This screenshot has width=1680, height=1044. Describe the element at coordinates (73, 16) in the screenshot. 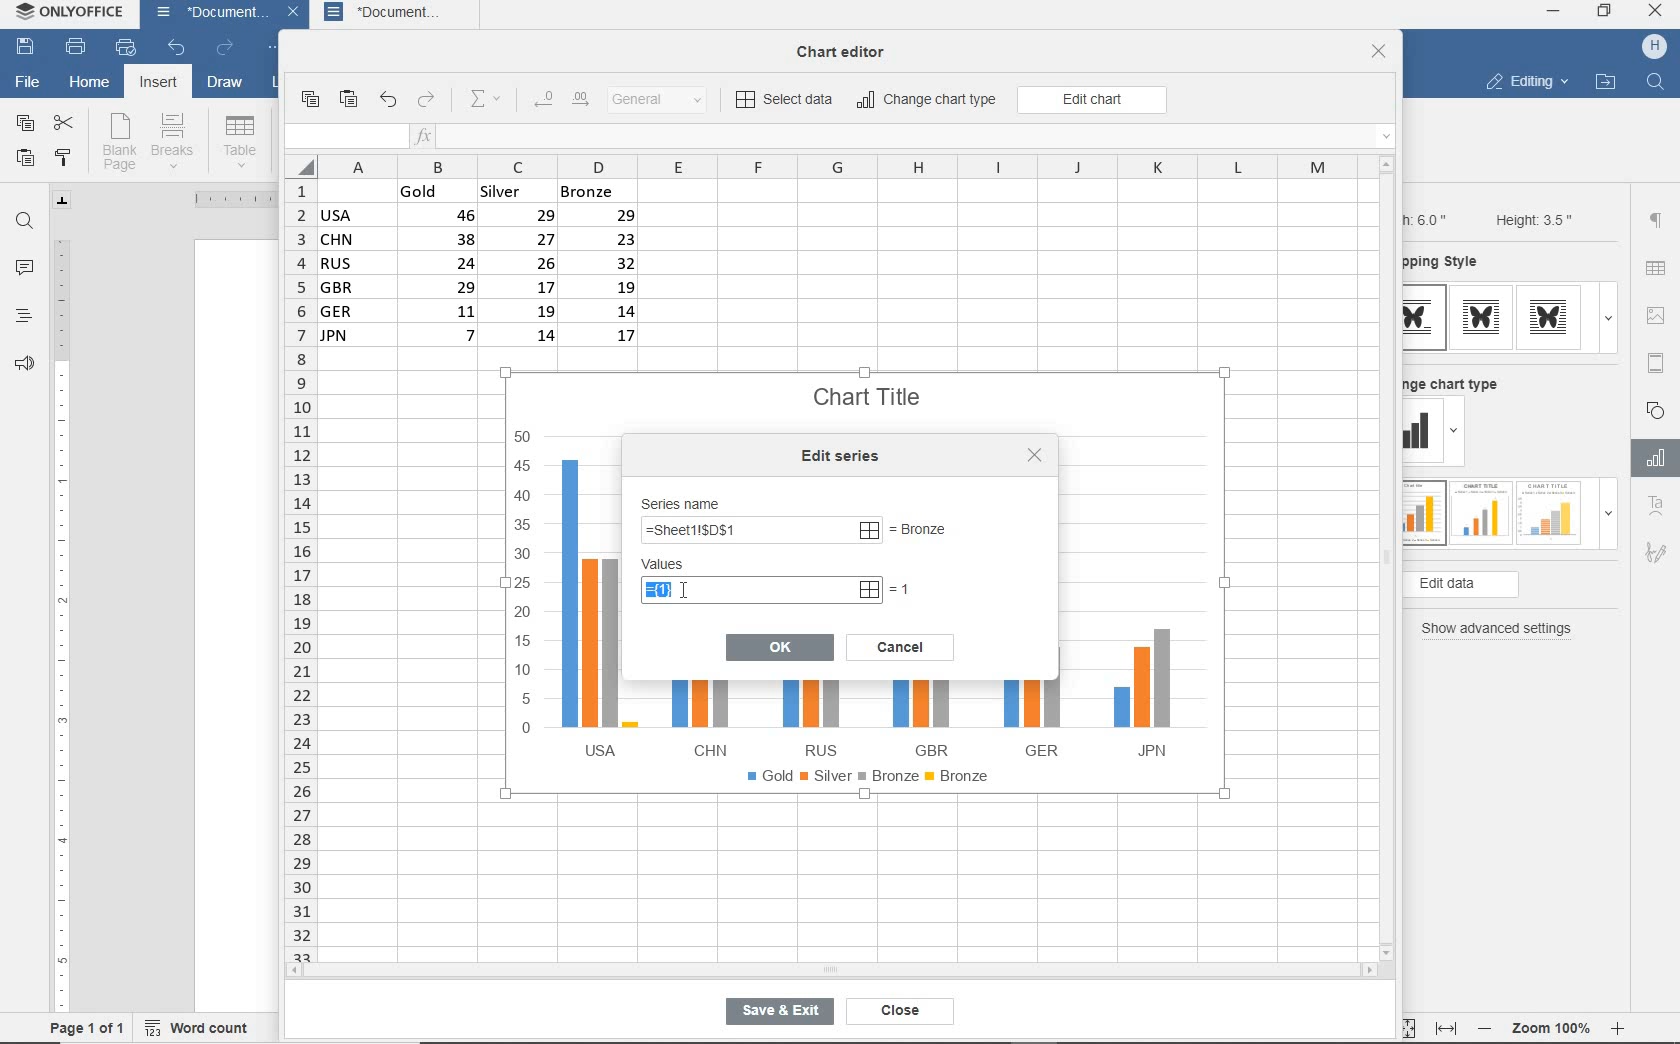

I see `system name` at that location.